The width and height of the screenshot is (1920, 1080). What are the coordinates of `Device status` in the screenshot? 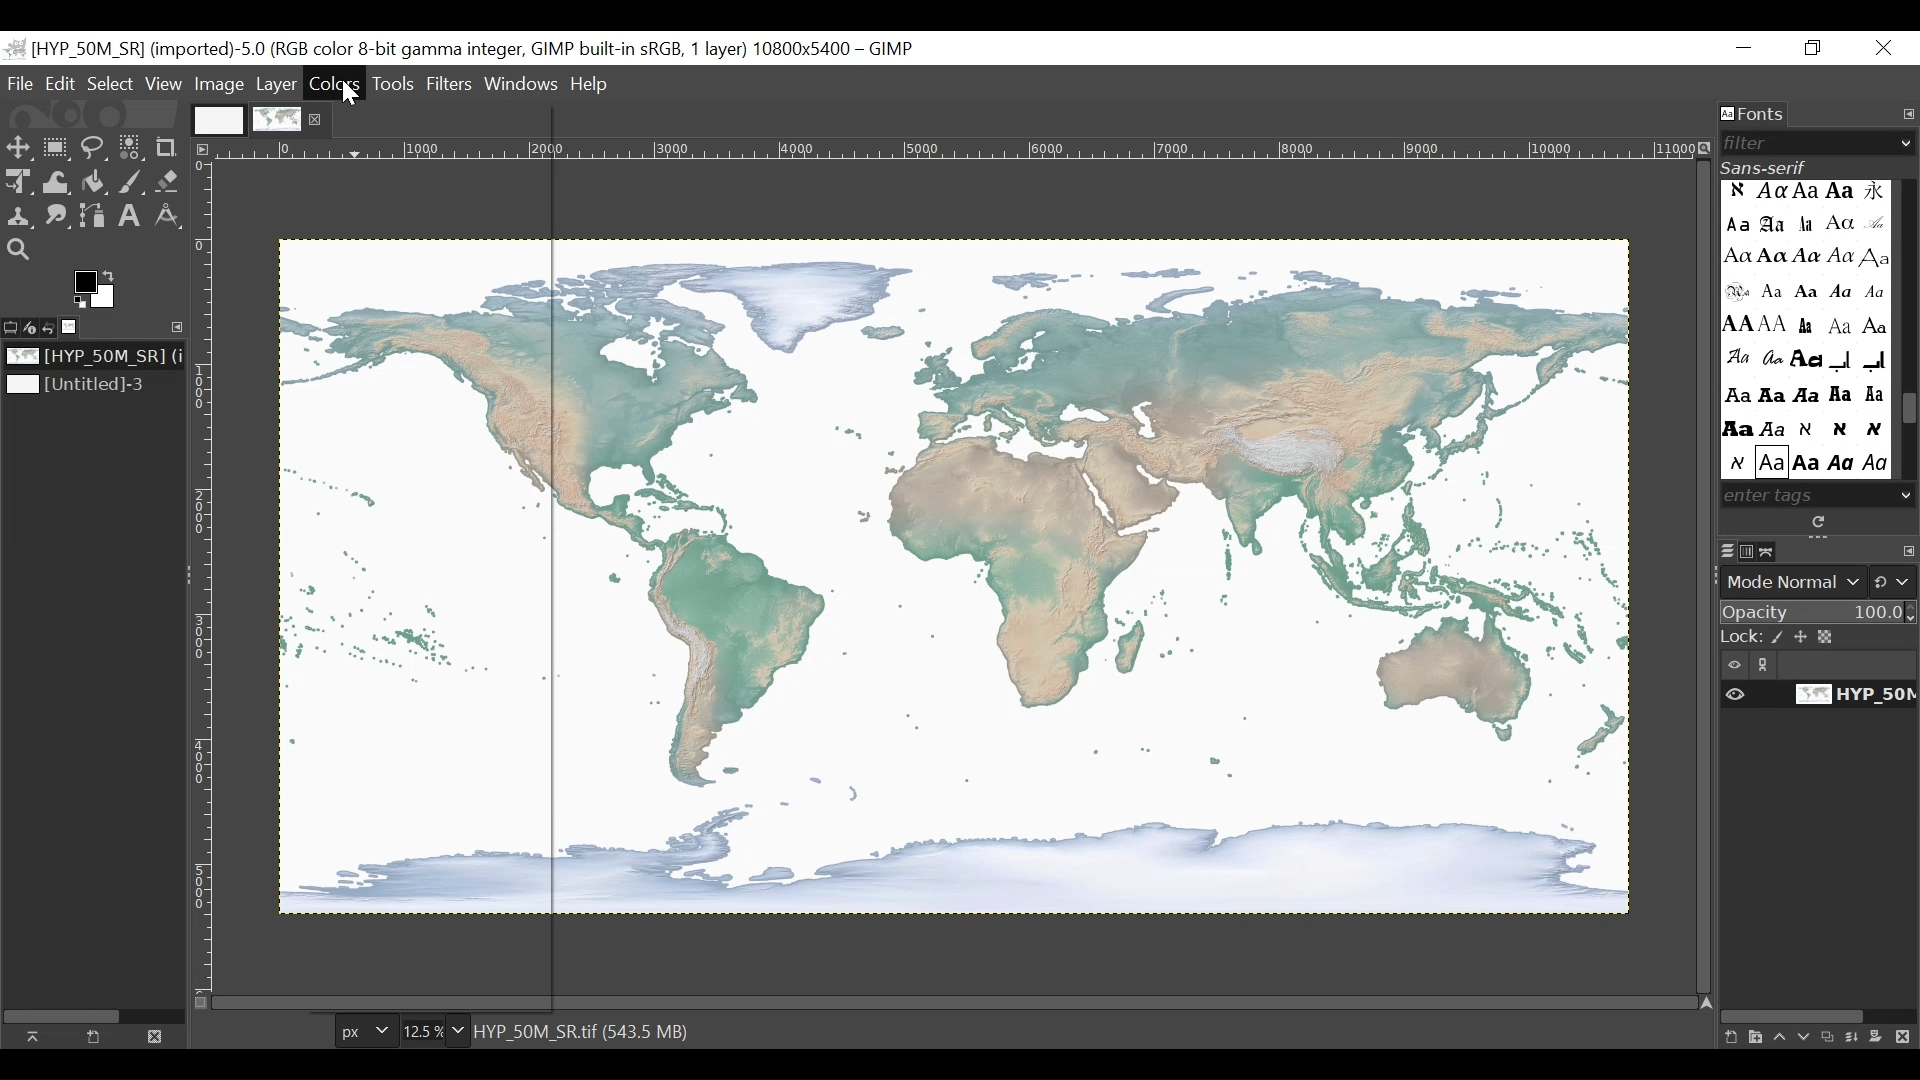 It's located at (33, 326).